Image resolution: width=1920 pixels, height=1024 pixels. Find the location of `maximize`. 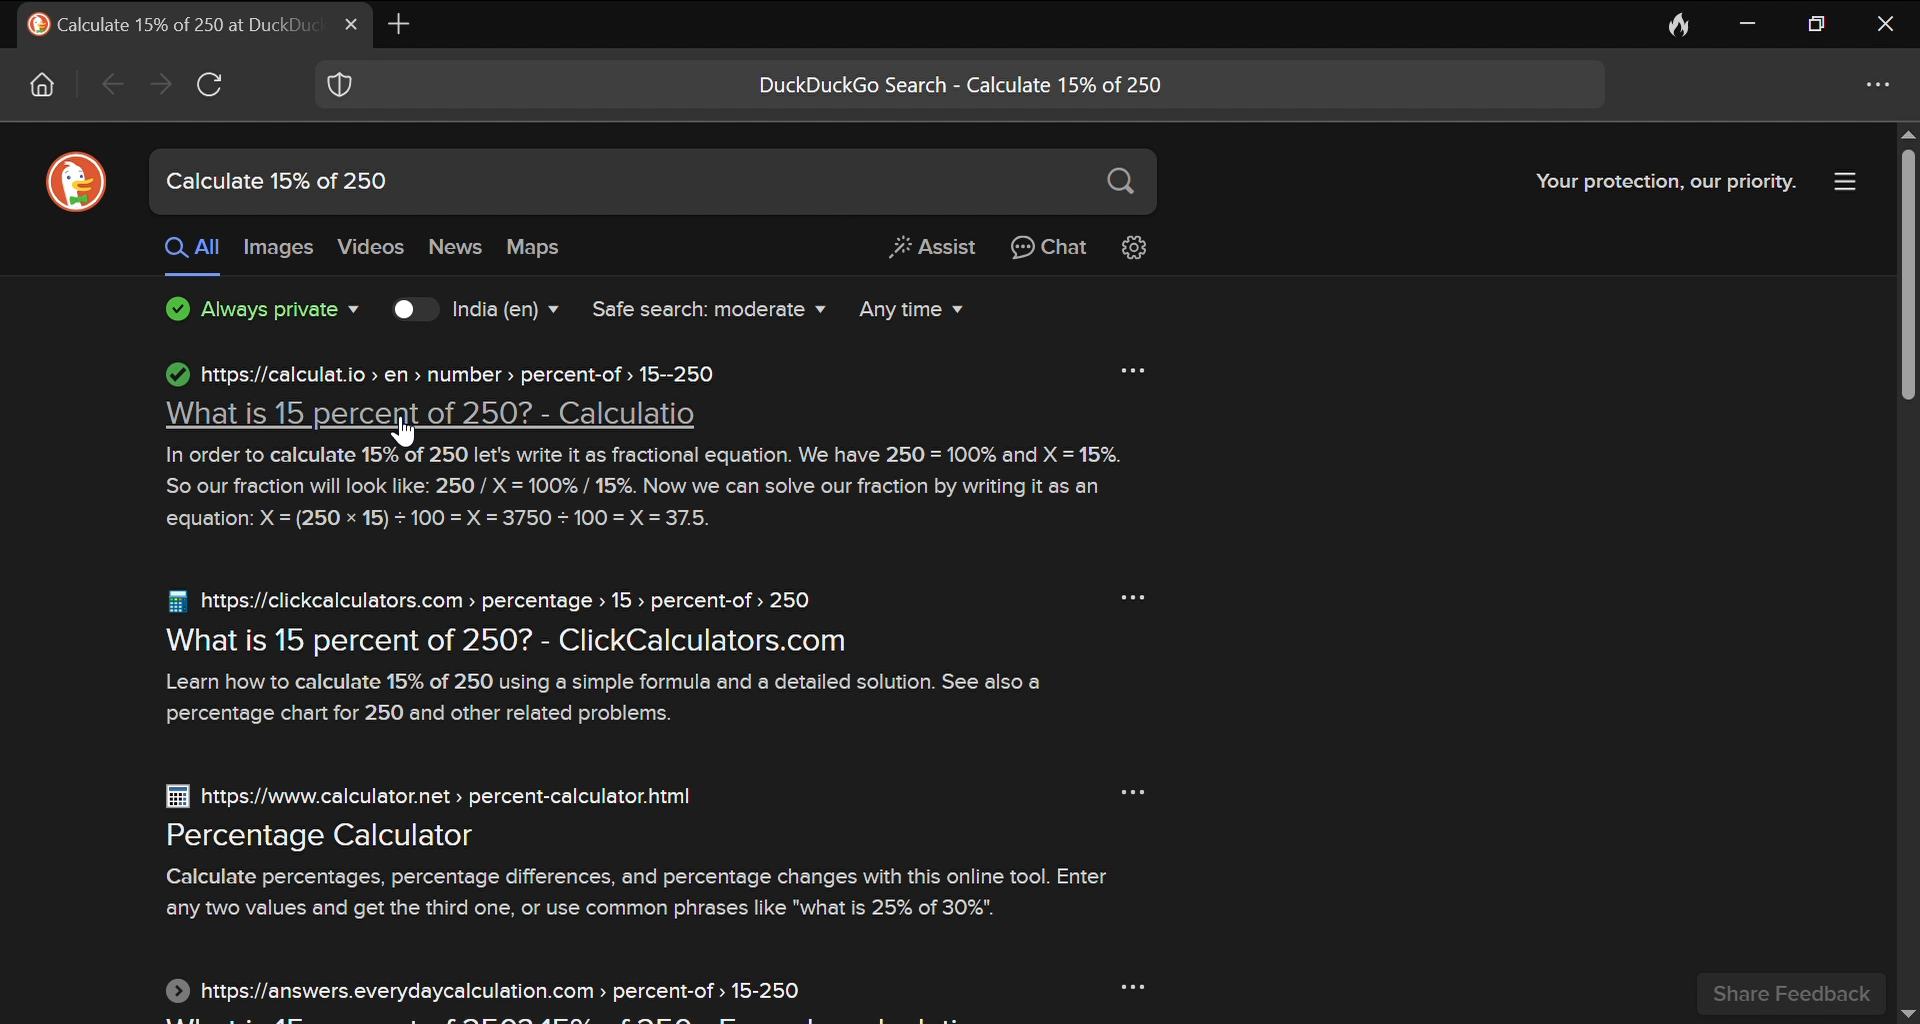

maximize is located at coordinates (1819, 25).